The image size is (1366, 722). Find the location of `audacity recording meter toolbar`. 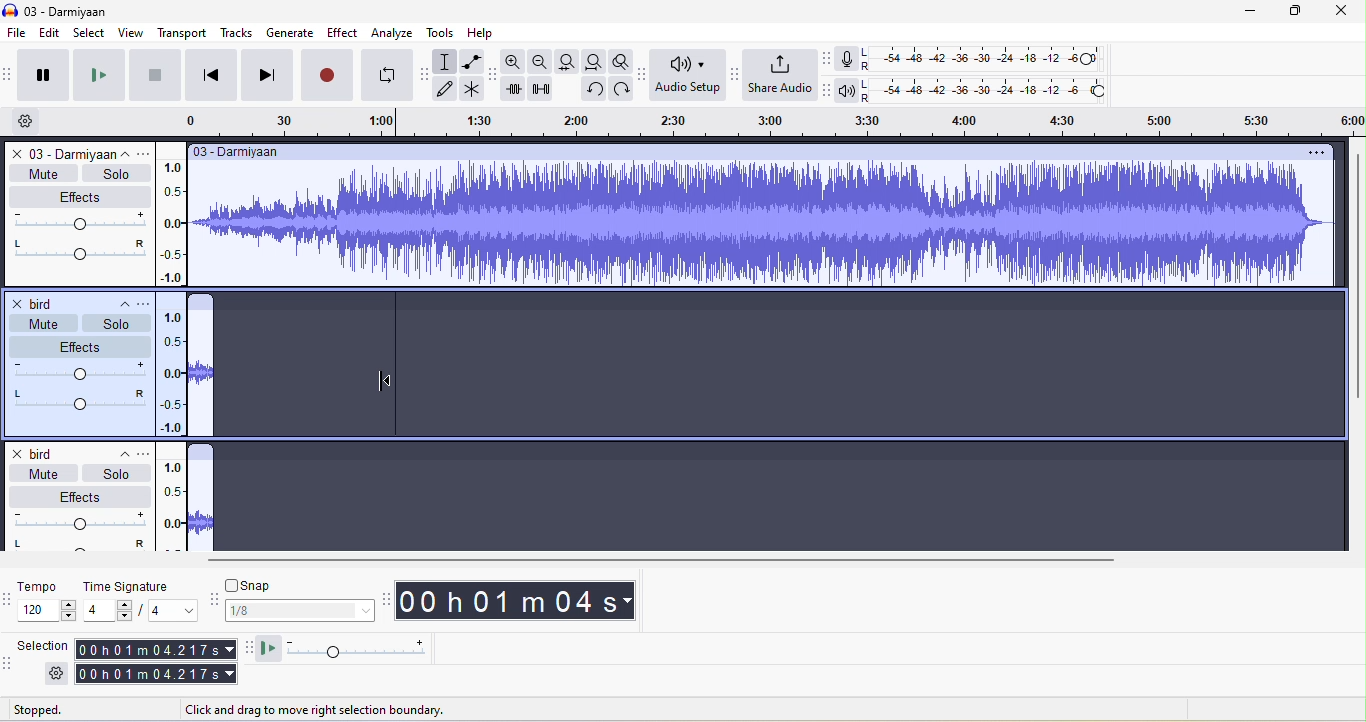

audacity recording meter toolbar is located at coordinates (829, 61).